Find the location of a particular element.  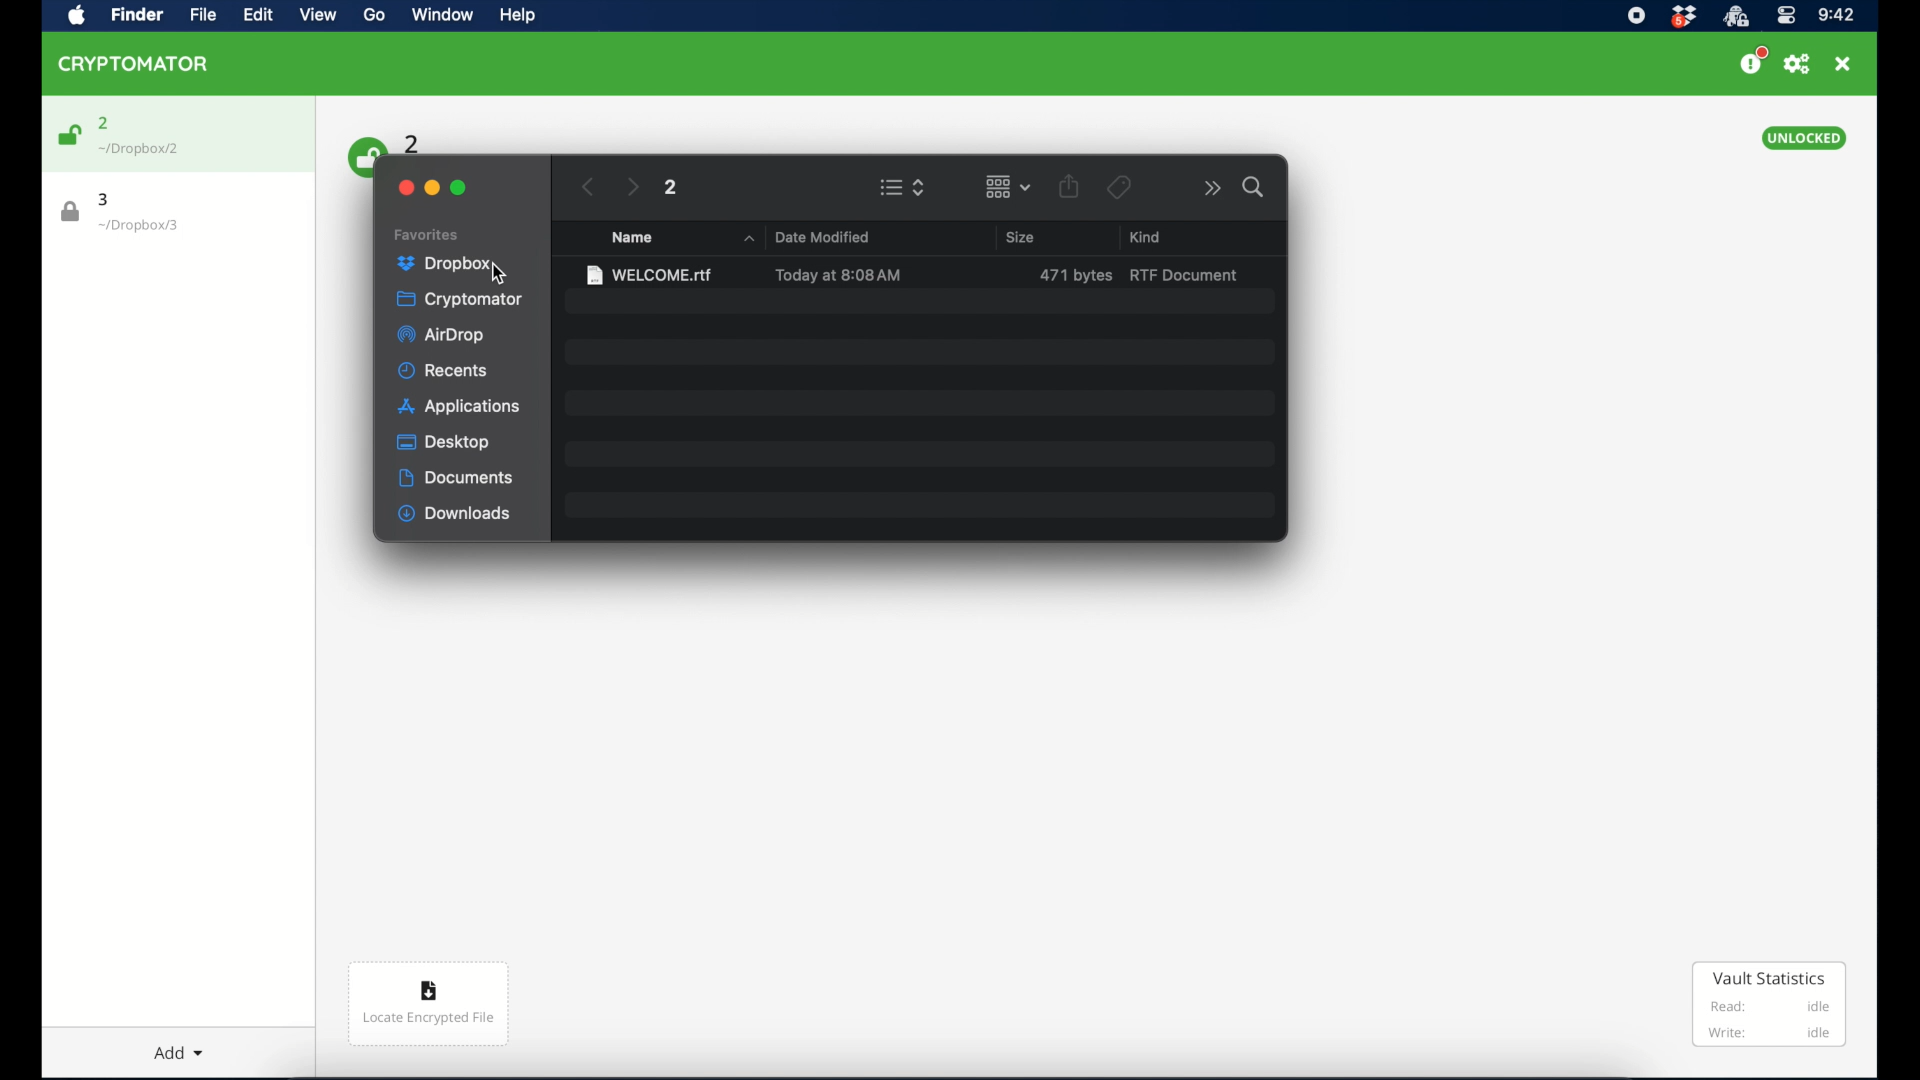

apple icon is located at coordinates (77, 16).